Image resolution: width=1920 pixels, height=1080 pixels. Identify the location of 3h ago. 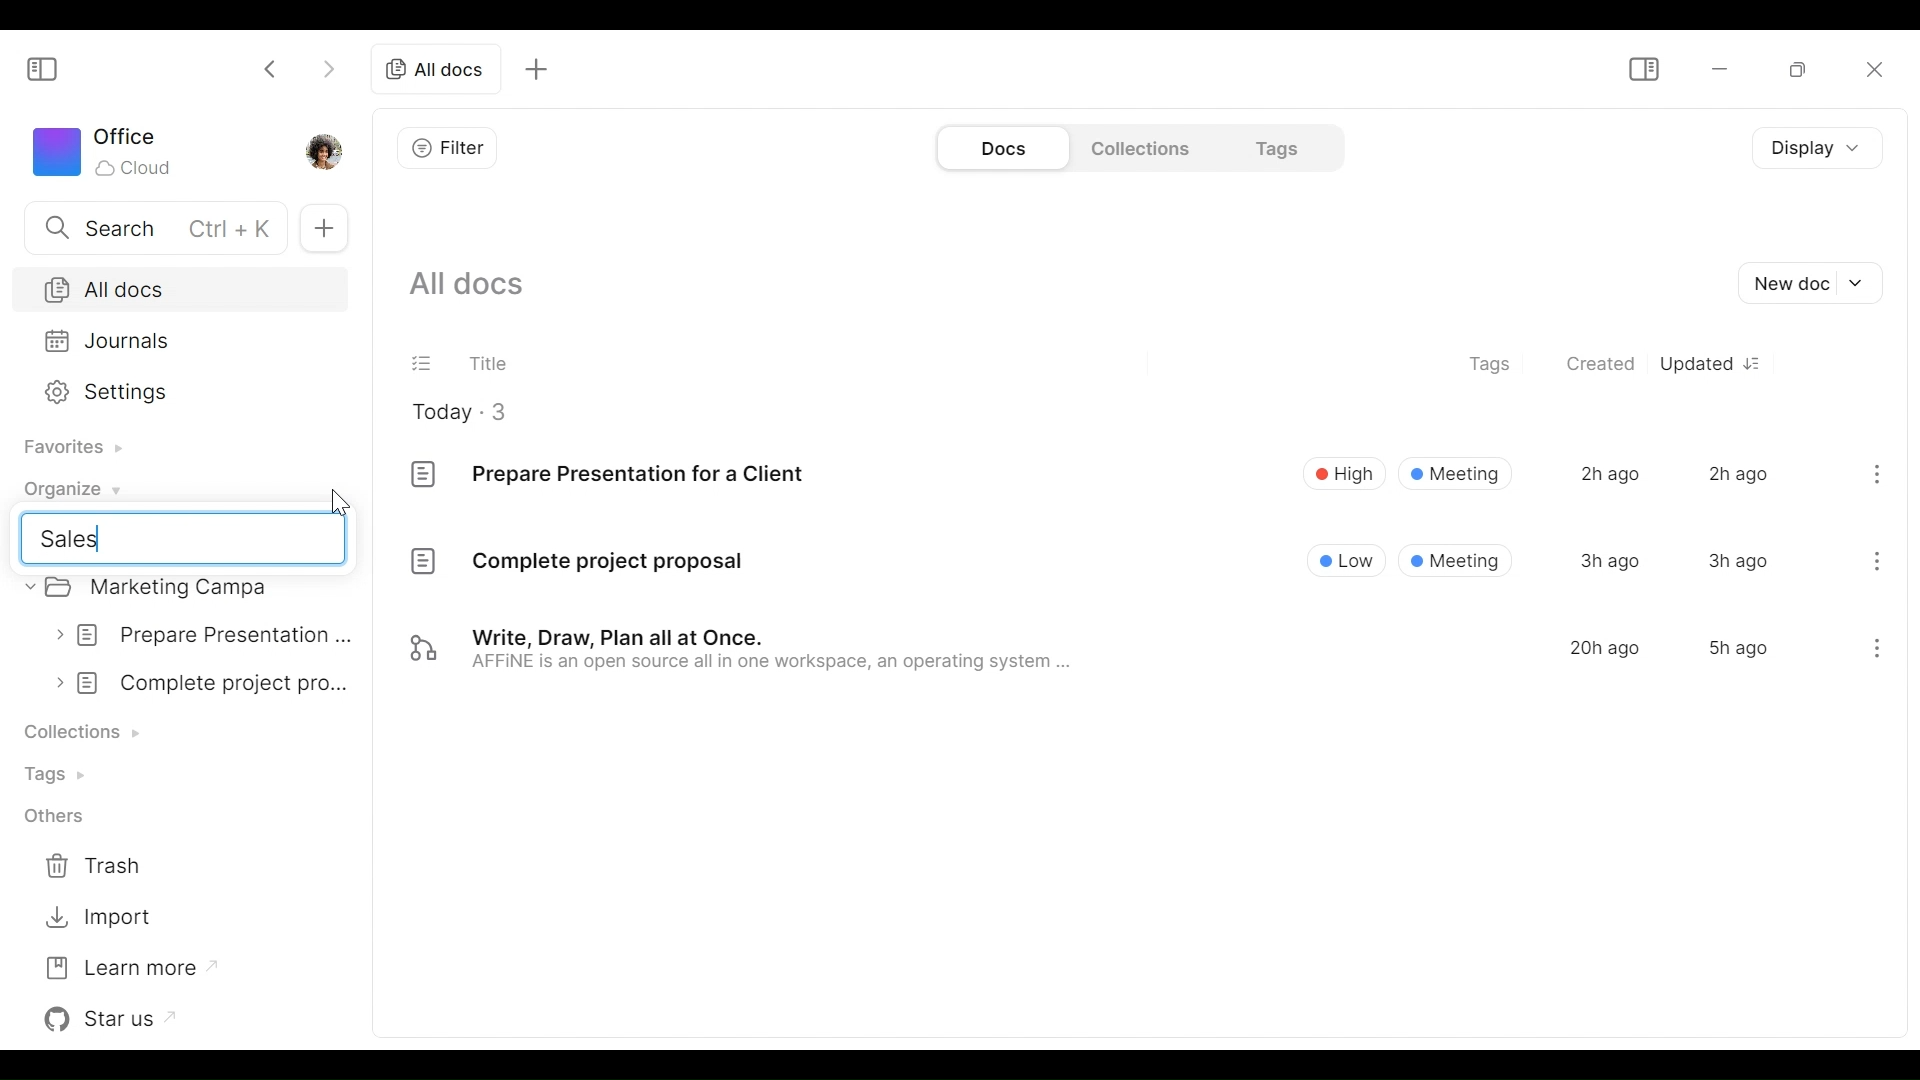
(1737, 561).